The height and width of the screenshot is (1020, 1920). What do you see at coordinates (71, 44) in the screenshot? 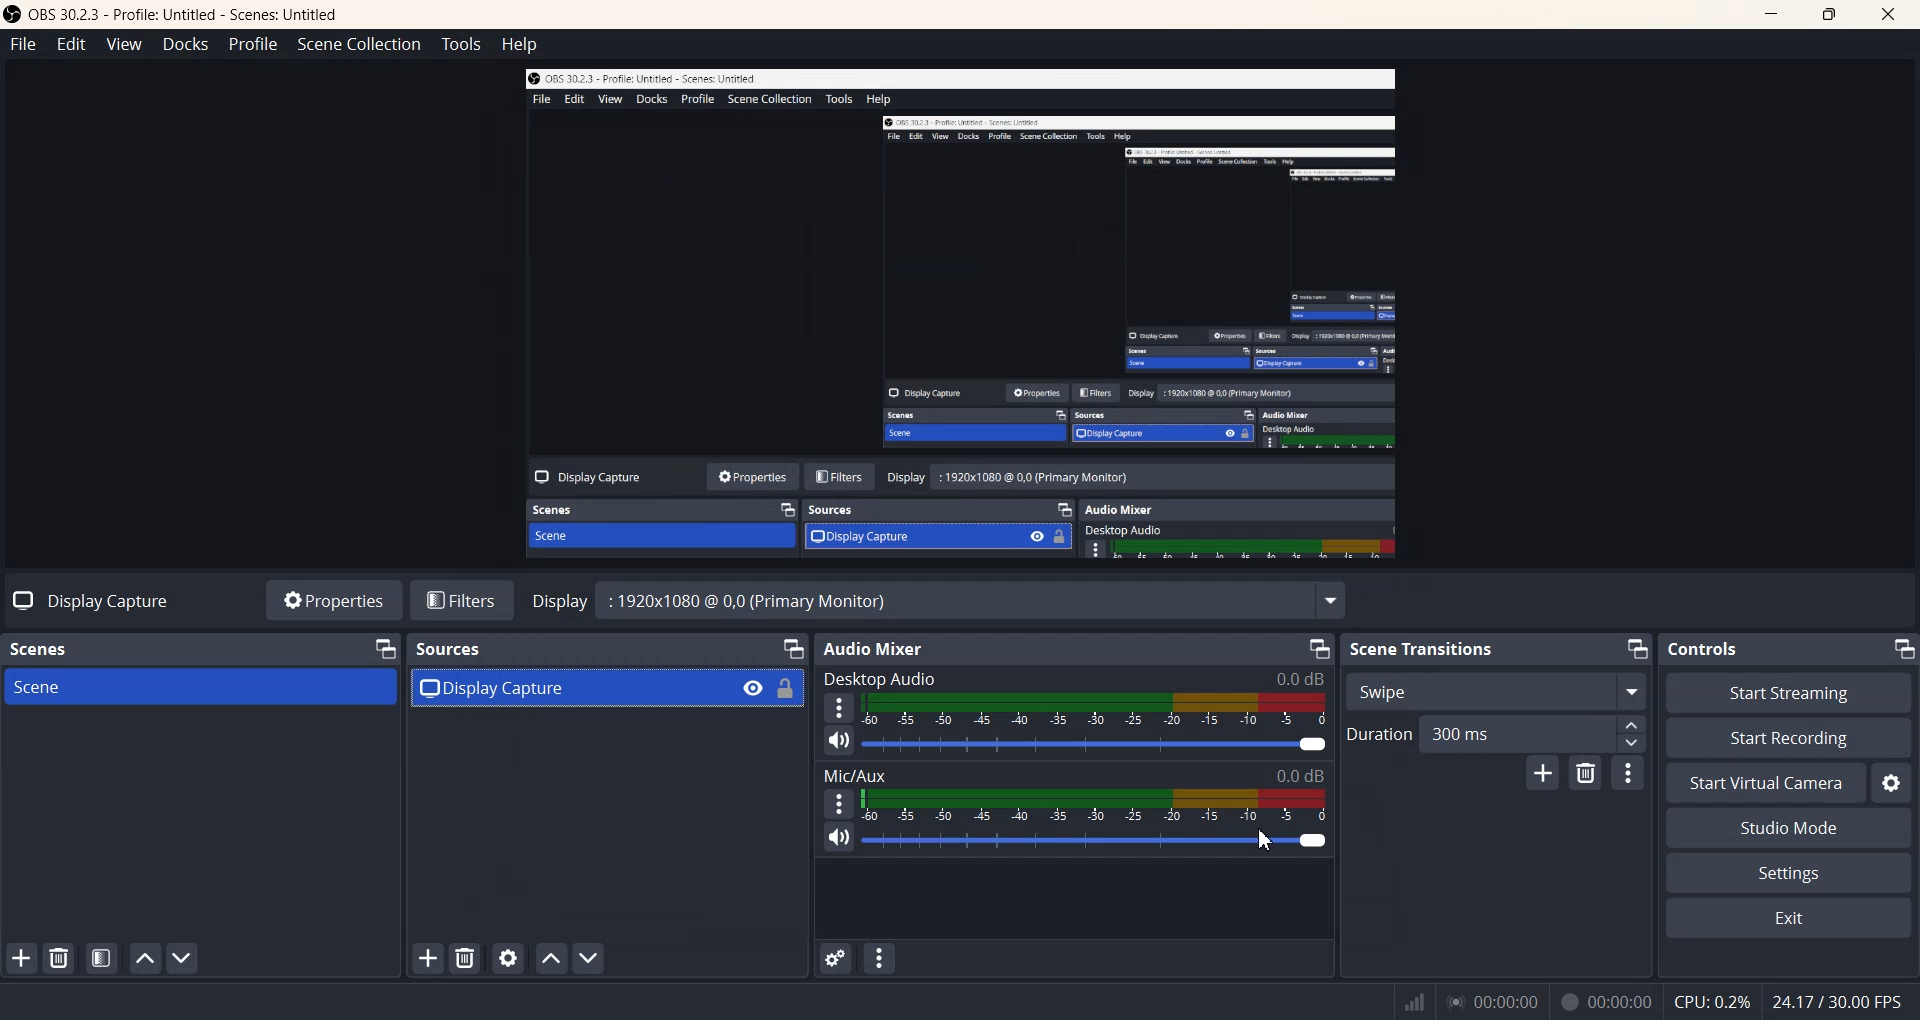
I see `Edit` at bounding box center [71, 44].